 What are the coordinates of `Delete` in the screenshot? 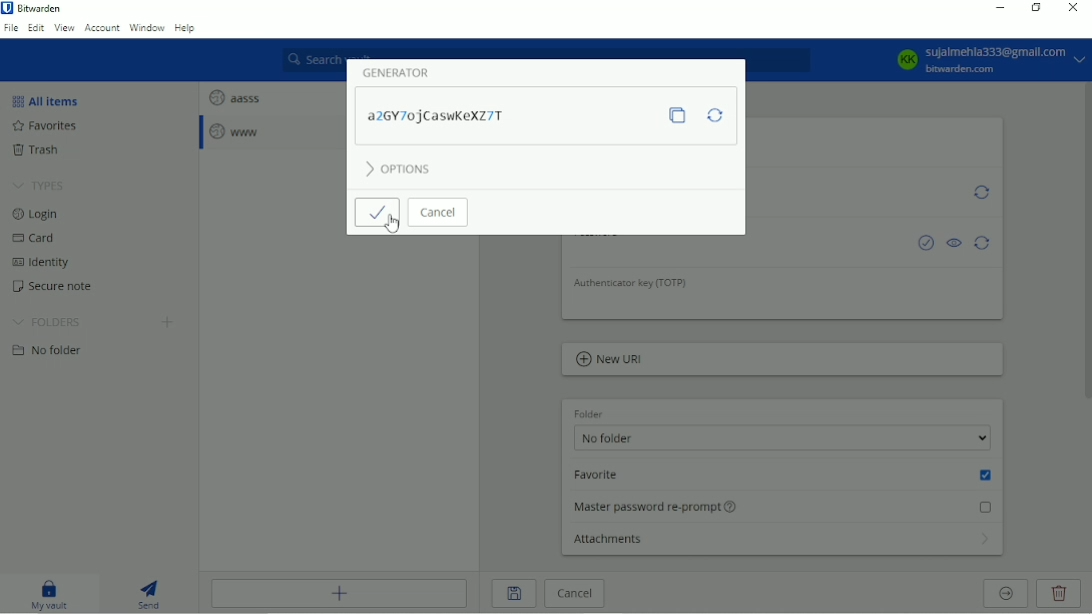 It's located at (1061, 594).